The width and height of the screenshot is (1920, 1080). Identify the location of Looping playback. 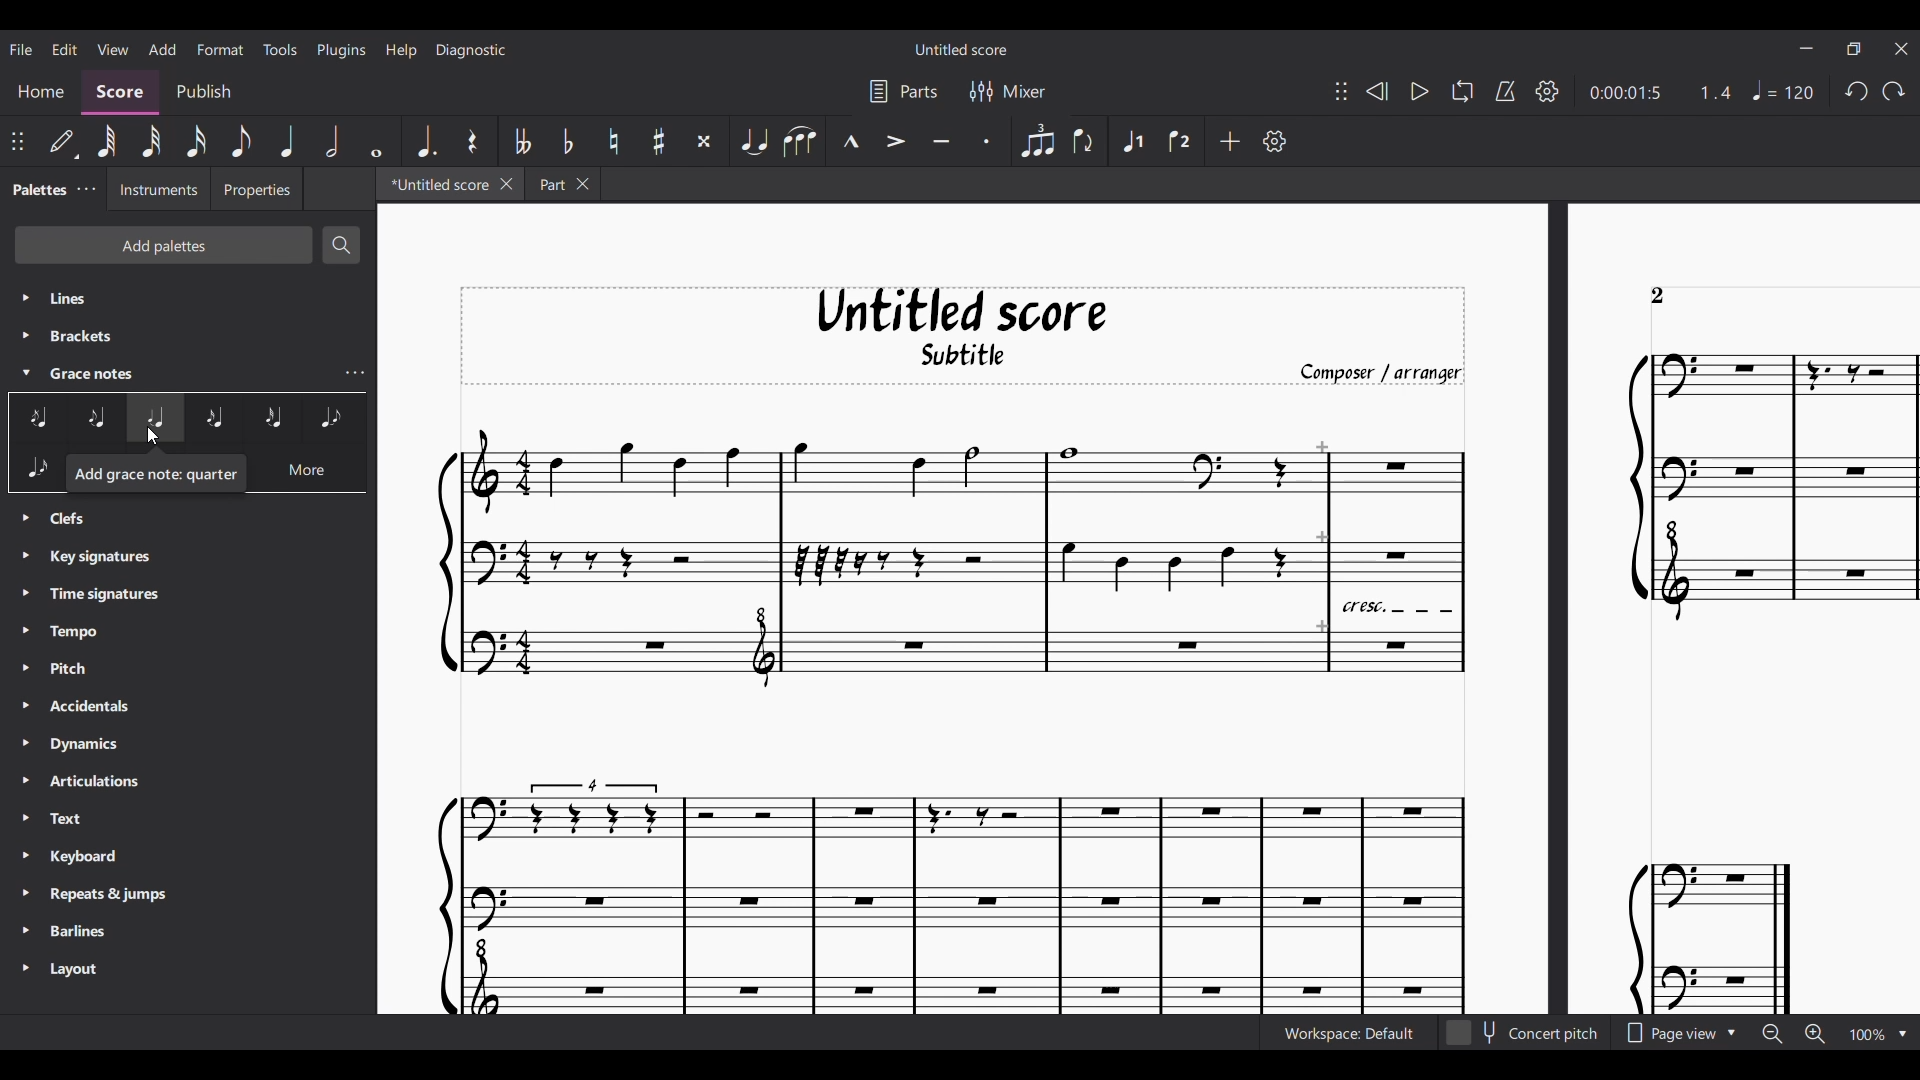
(1462, 91).